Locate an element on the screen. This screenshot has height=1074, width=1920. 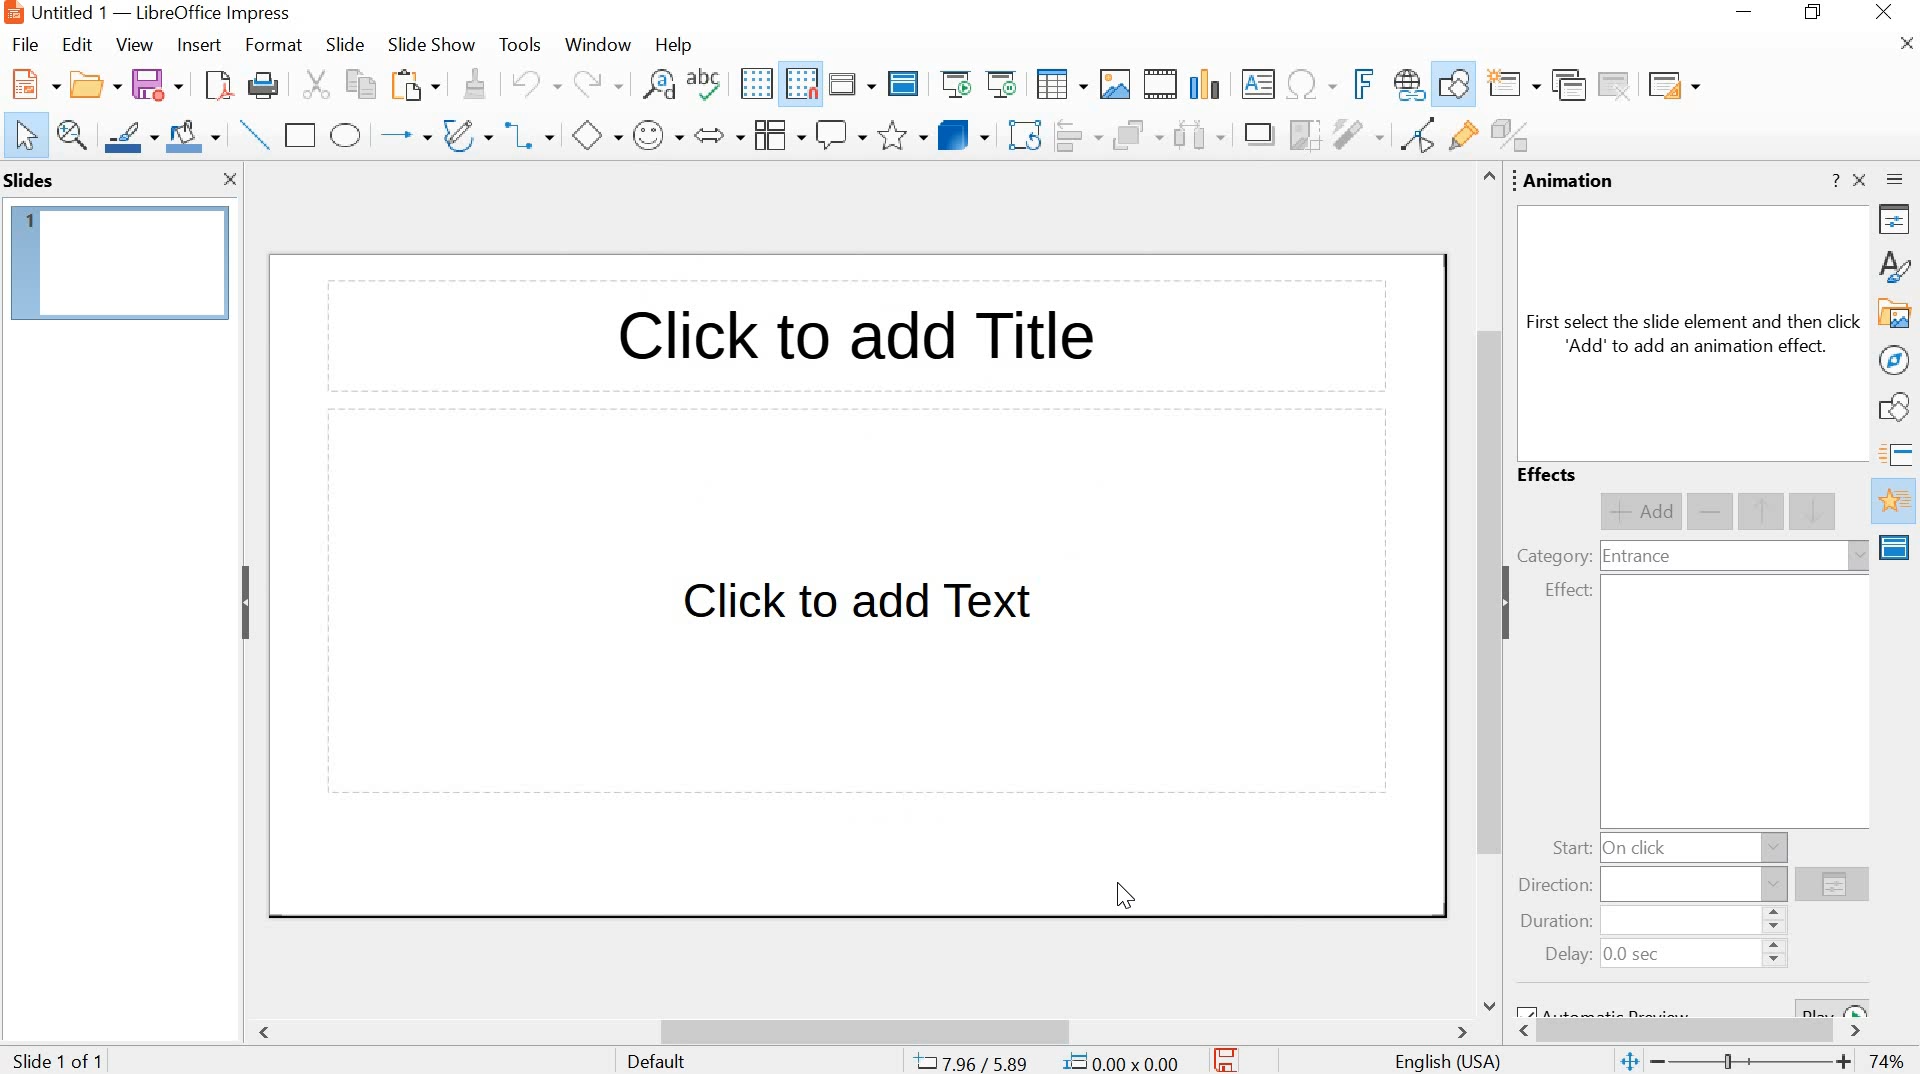
language is located at coordinates (1449, 1063).